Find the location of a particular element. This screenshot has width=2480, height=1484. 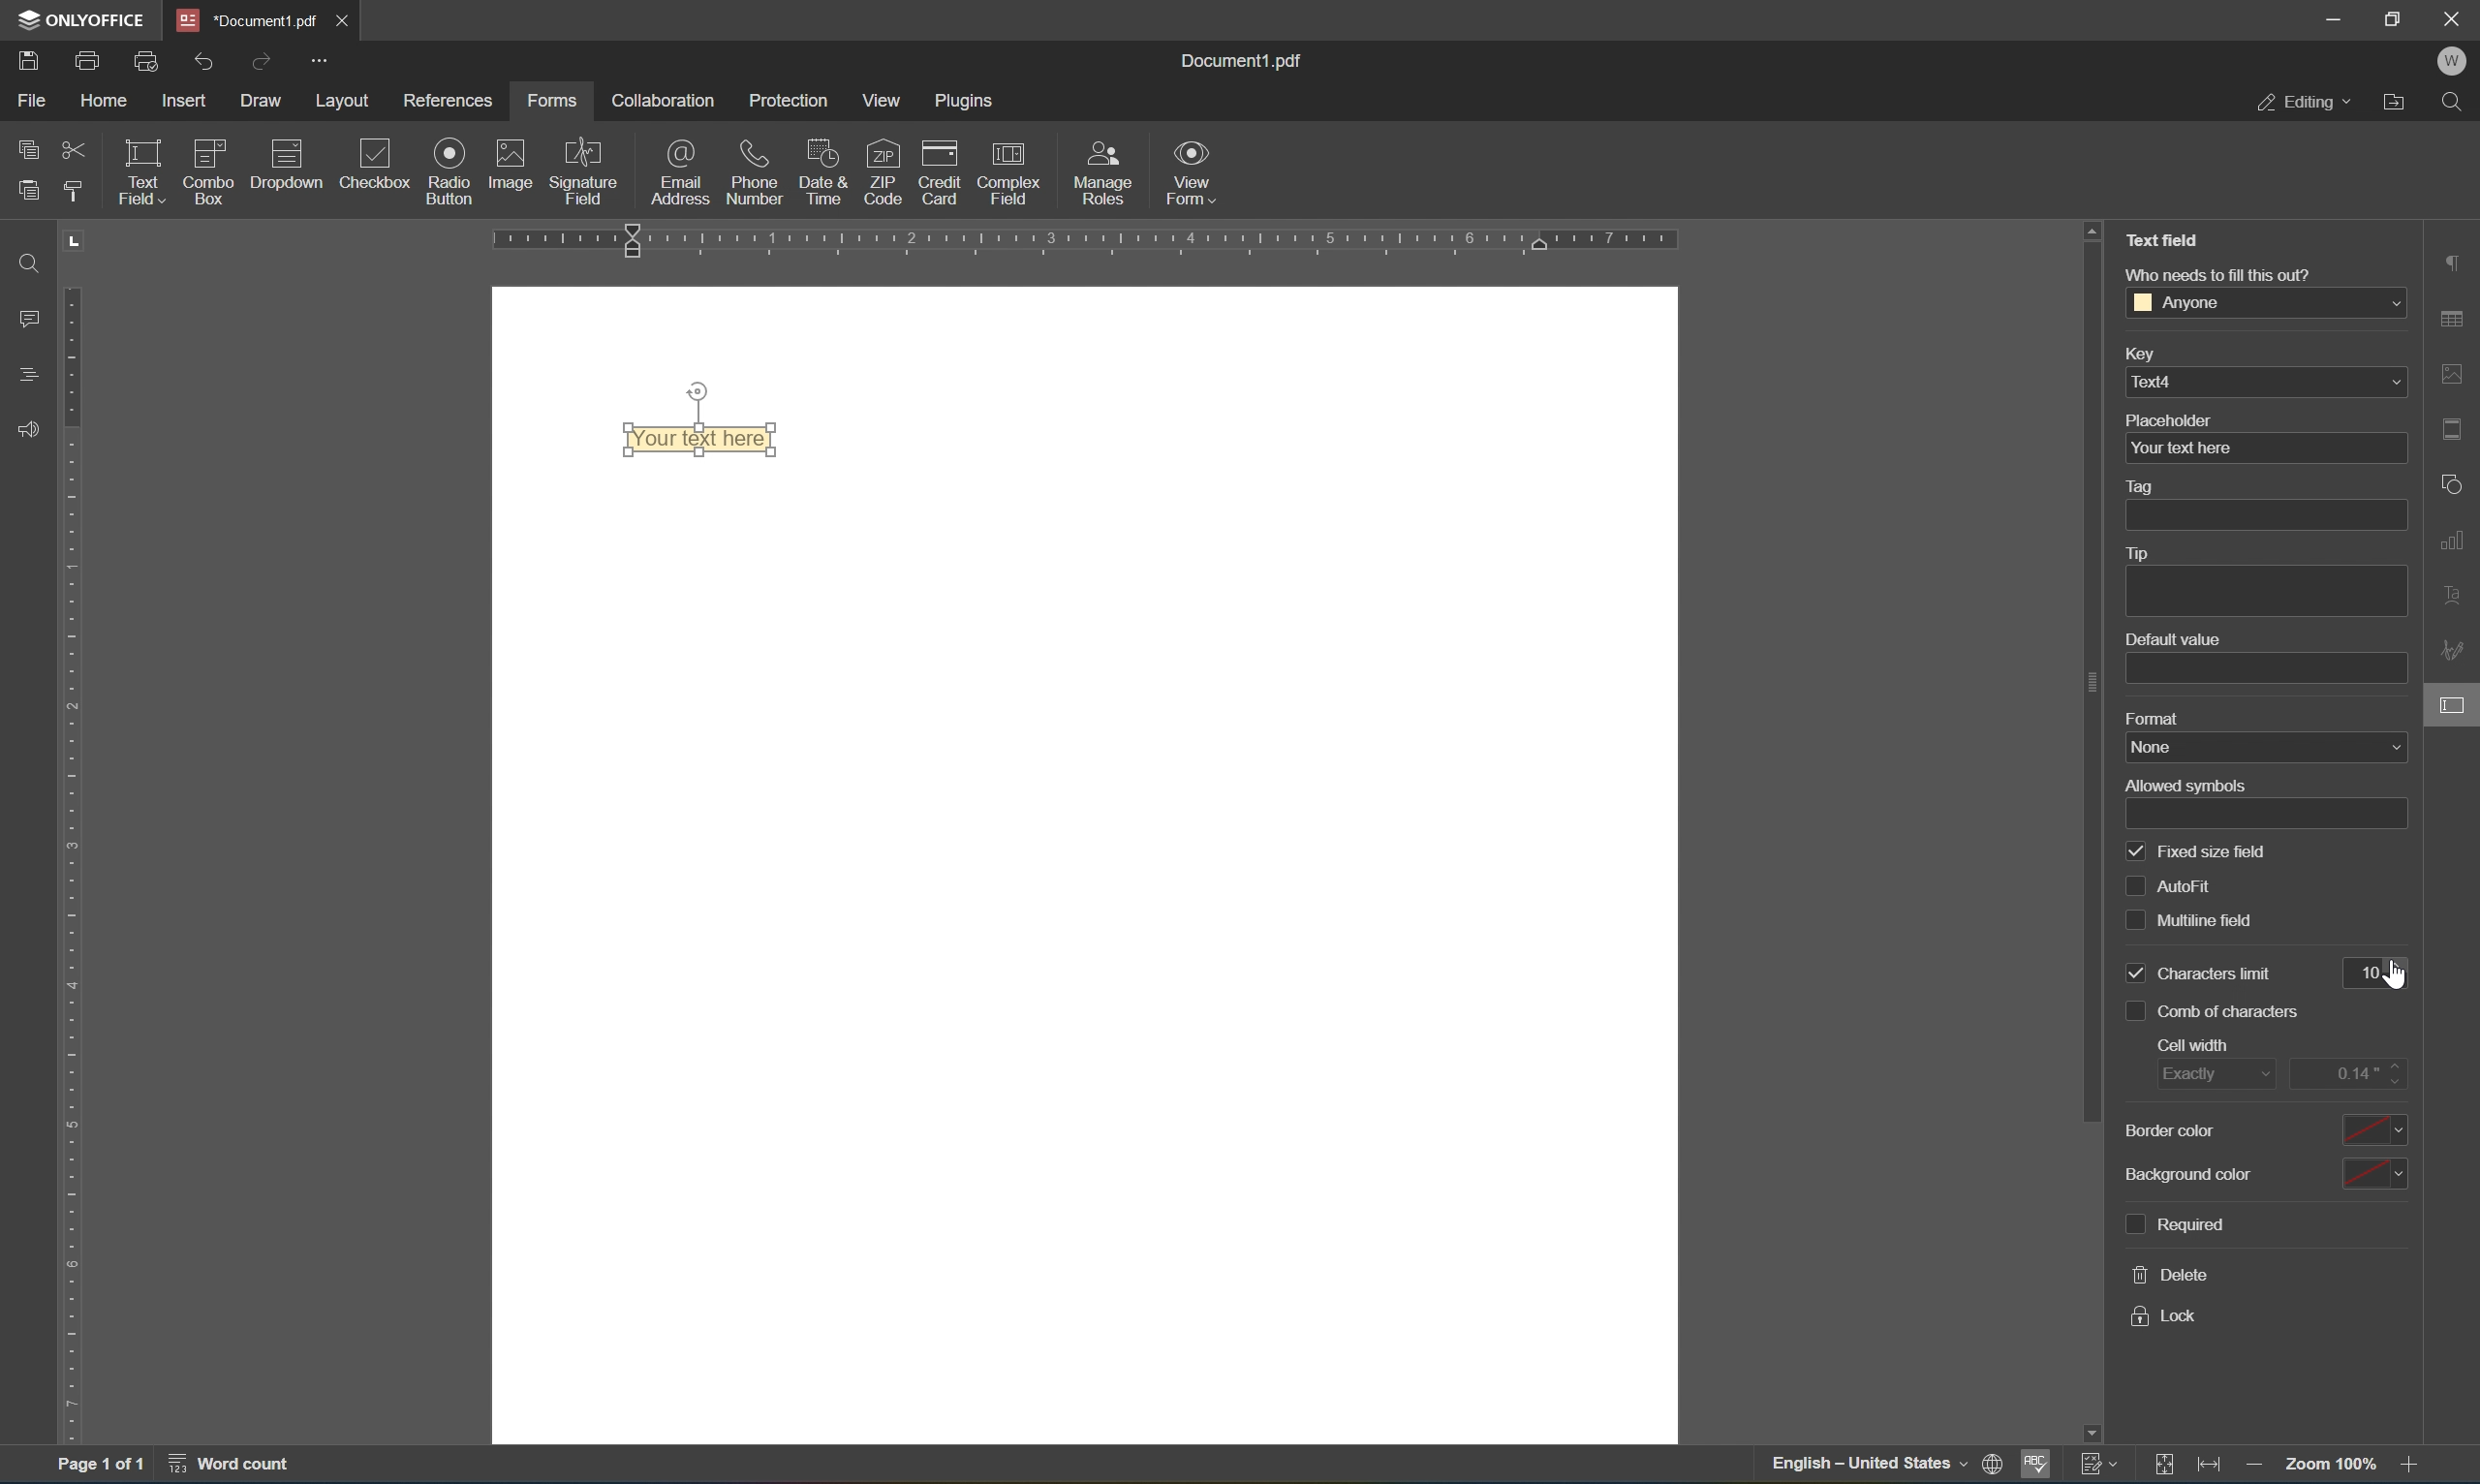

complex field is located at coordinates (1009, 180).